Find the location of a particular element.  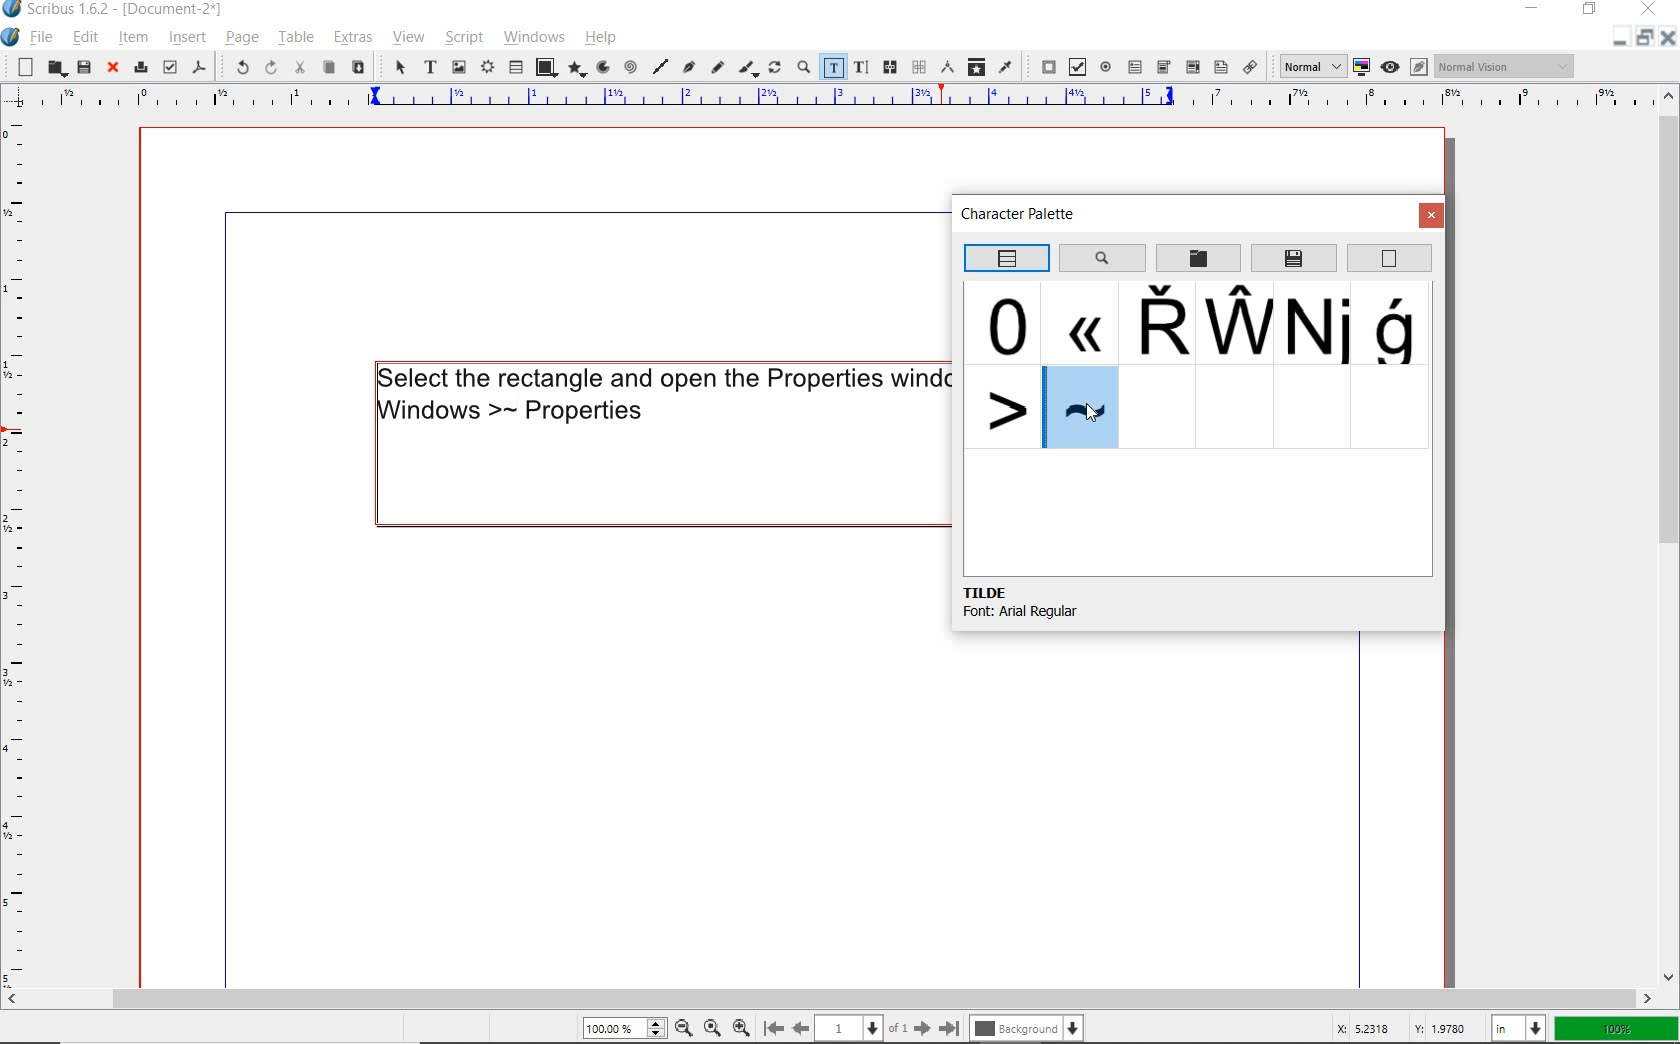

Unicode search is located at coordinates (1101, 257).